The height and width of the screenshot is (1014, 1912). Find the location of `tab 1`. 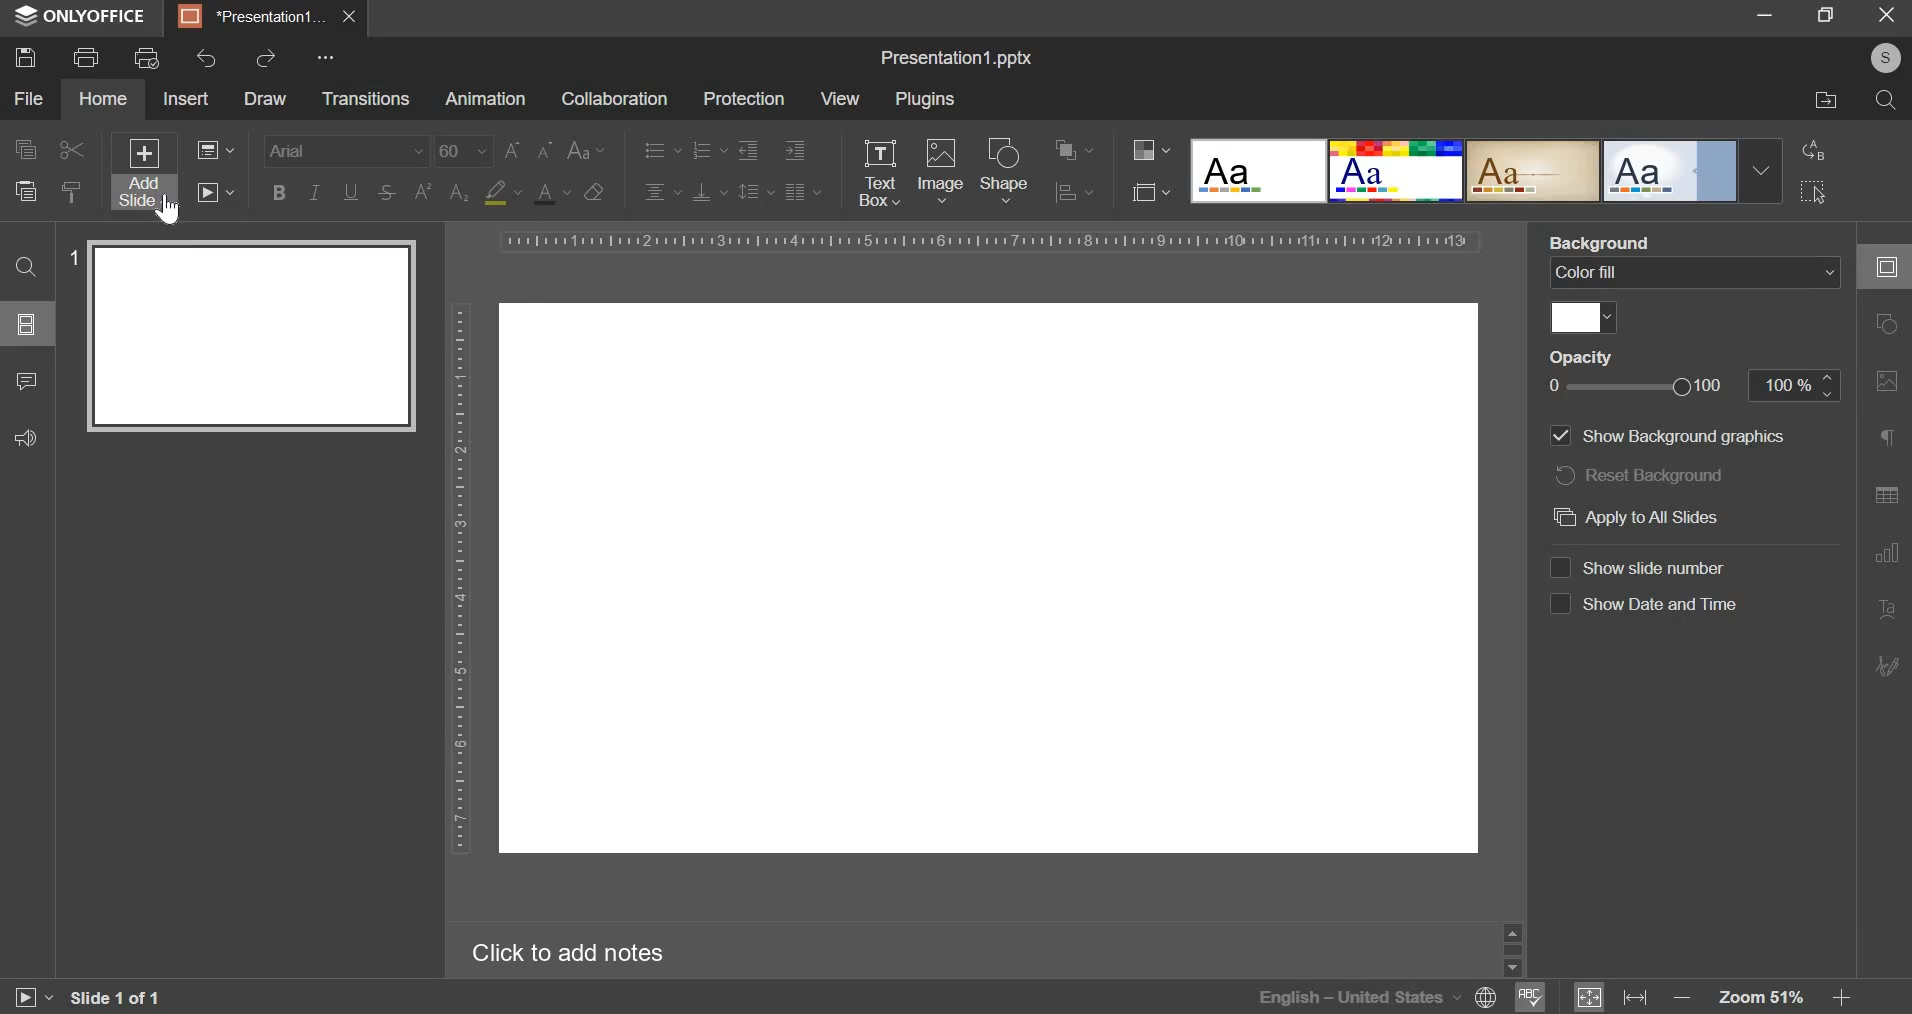

tab 1 is located at coordinates (254, 17).